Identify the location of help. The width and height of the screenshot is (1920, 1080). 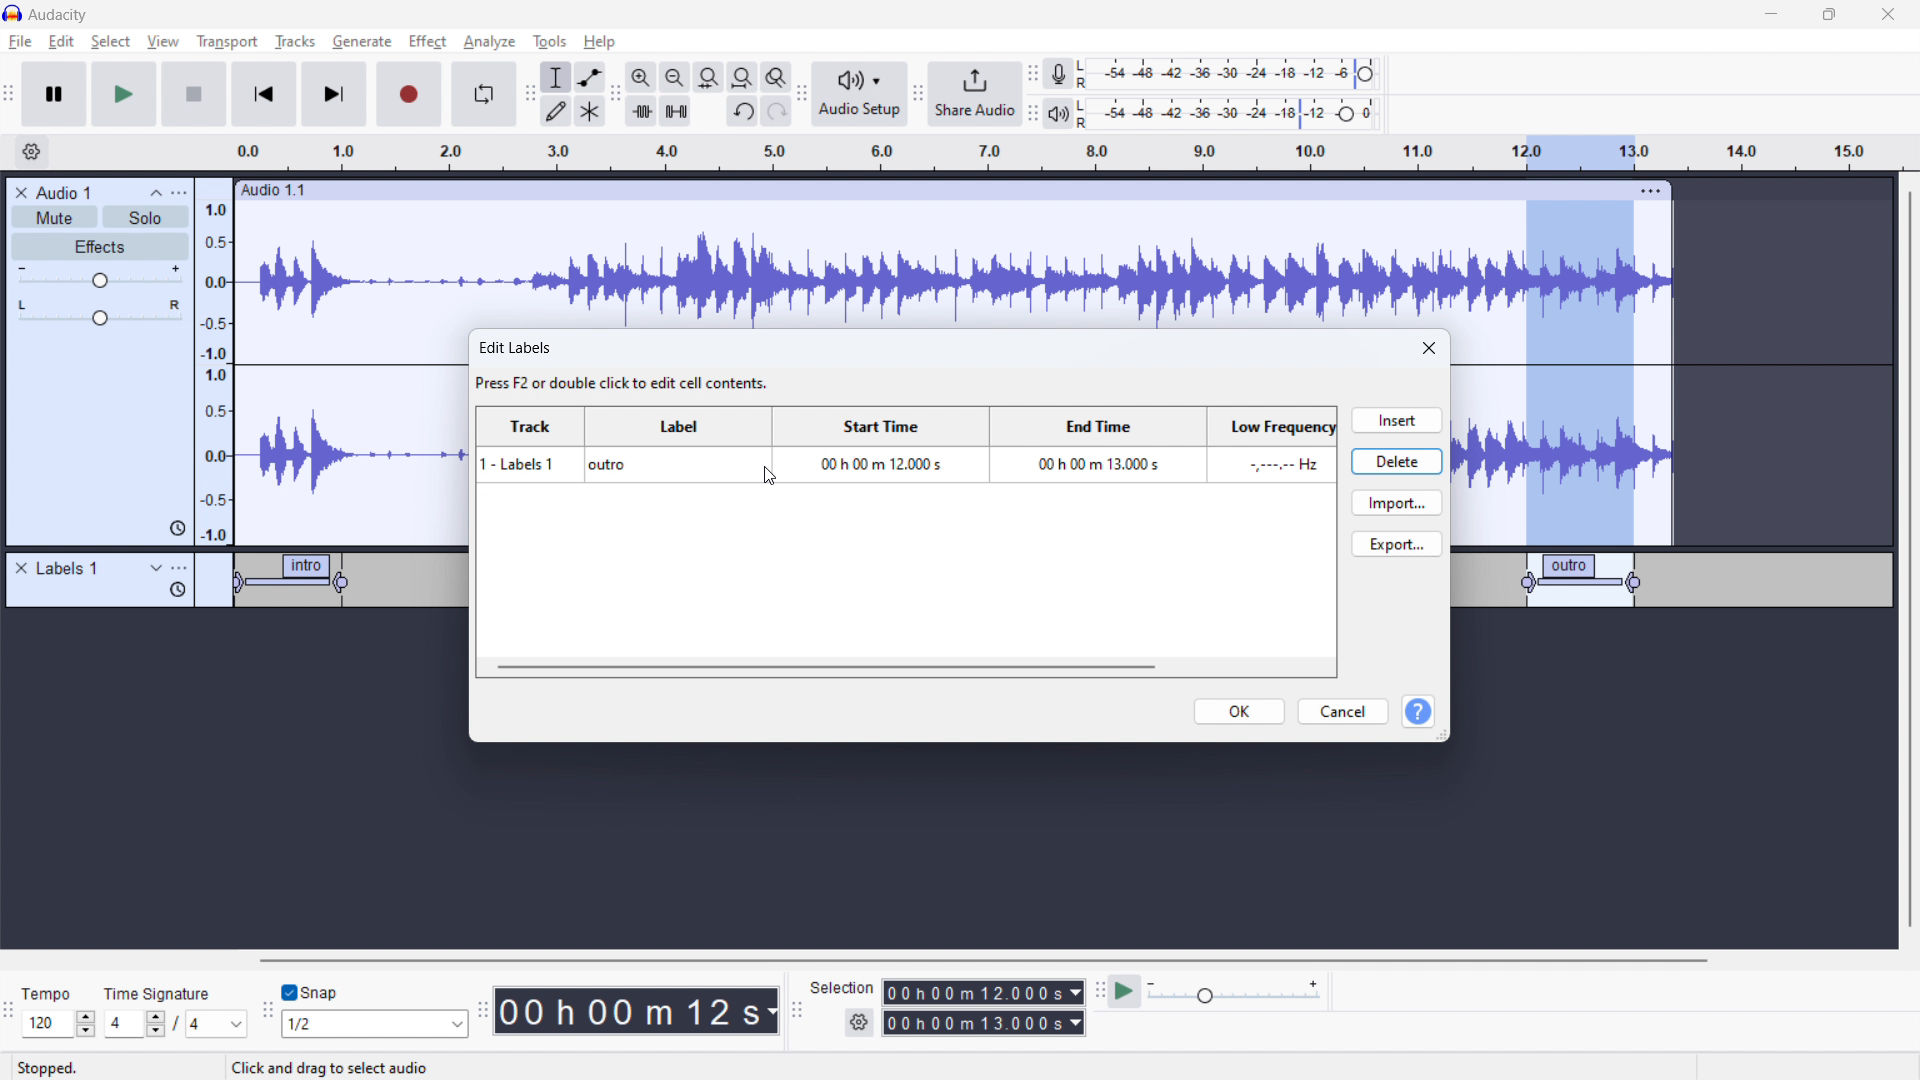
(1418, 713).